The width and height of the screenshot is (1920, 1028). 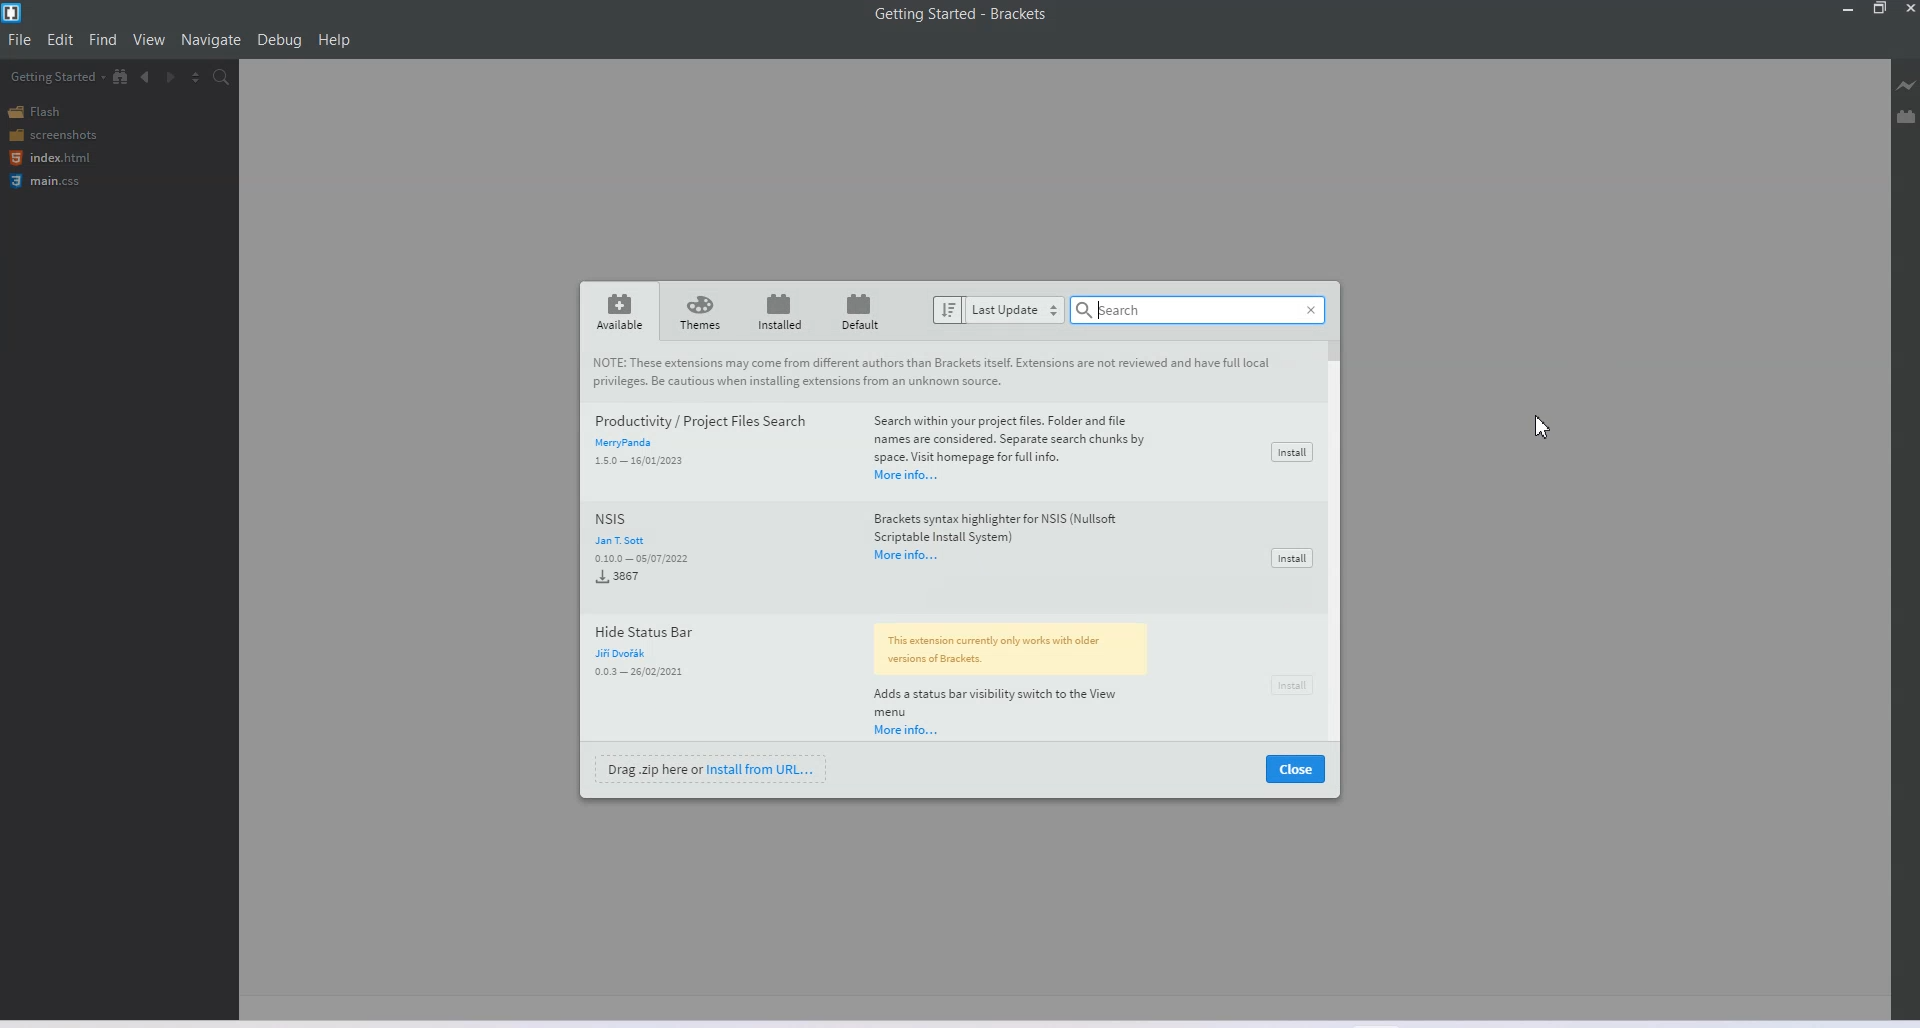 What do you see at coordinates (212, 39) in the screenshot?
I see `Navigation` at bounding box center [212, 39].